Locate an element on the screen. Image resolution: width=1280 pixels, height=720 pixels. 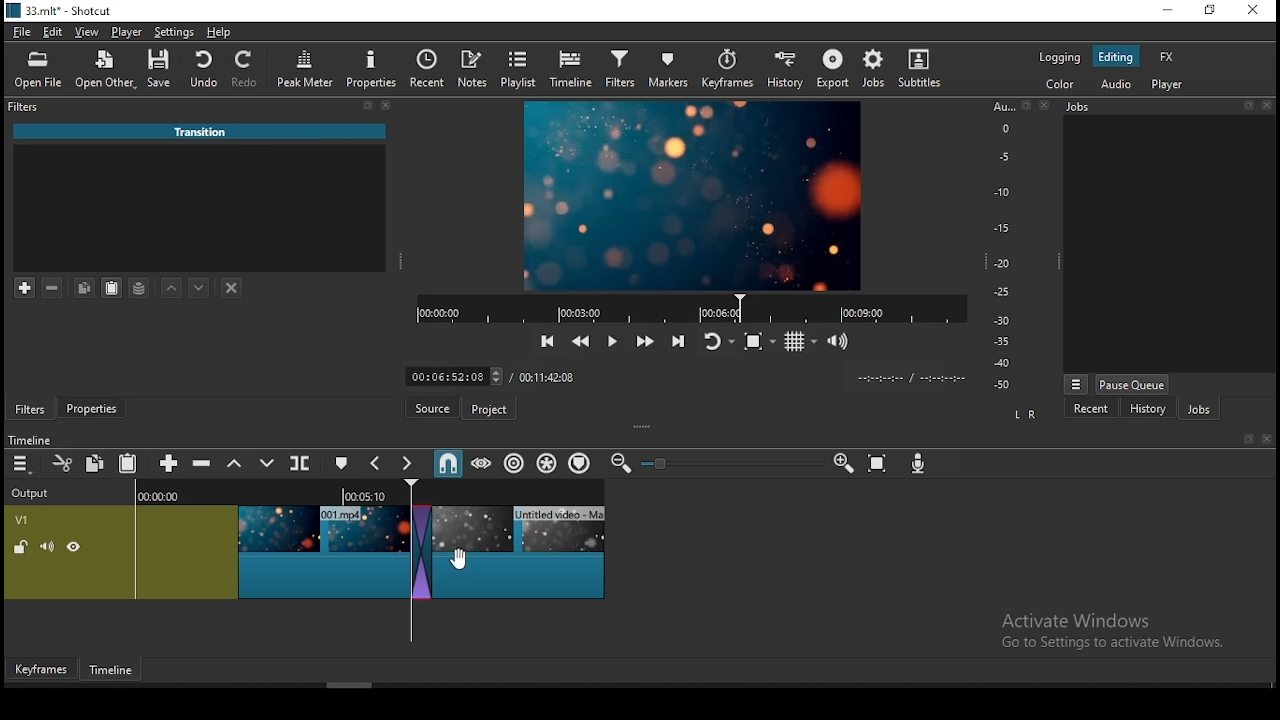
overwrite is located at coordinates (267, 466).